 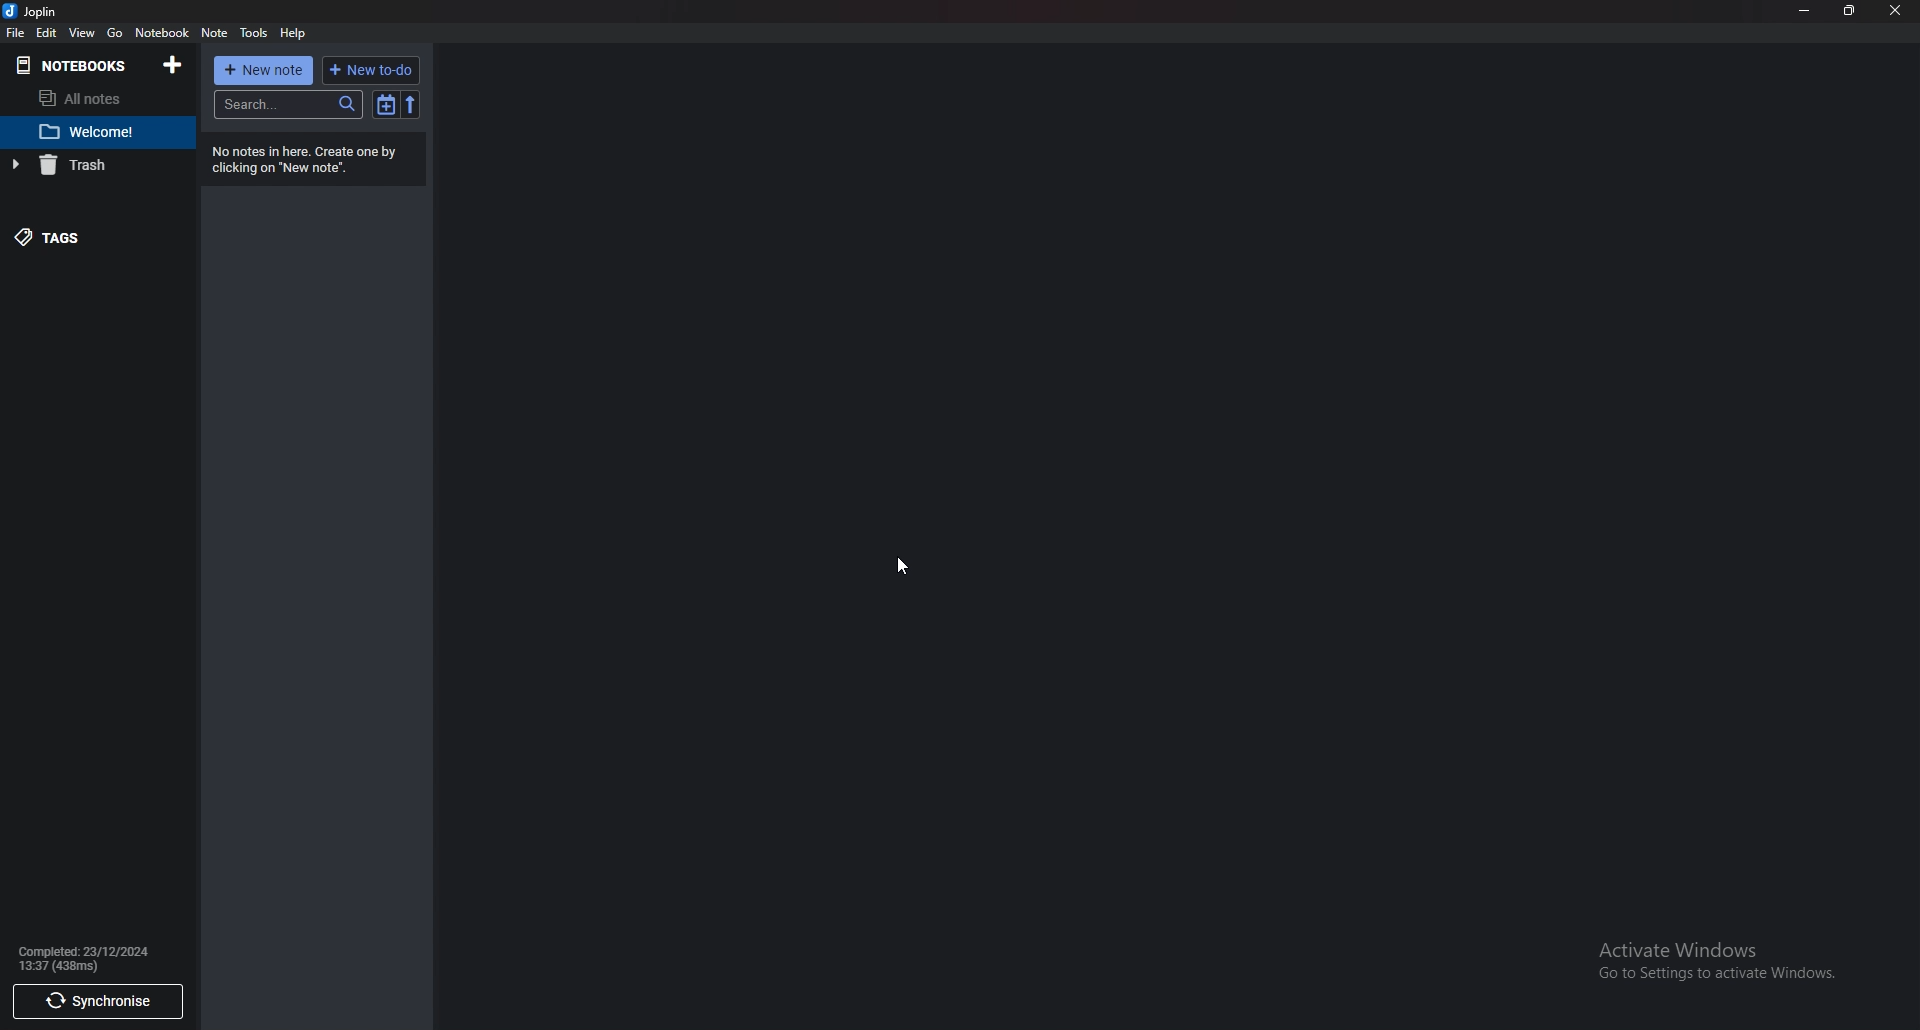 I want to click on view, so click(x=83, y=32).